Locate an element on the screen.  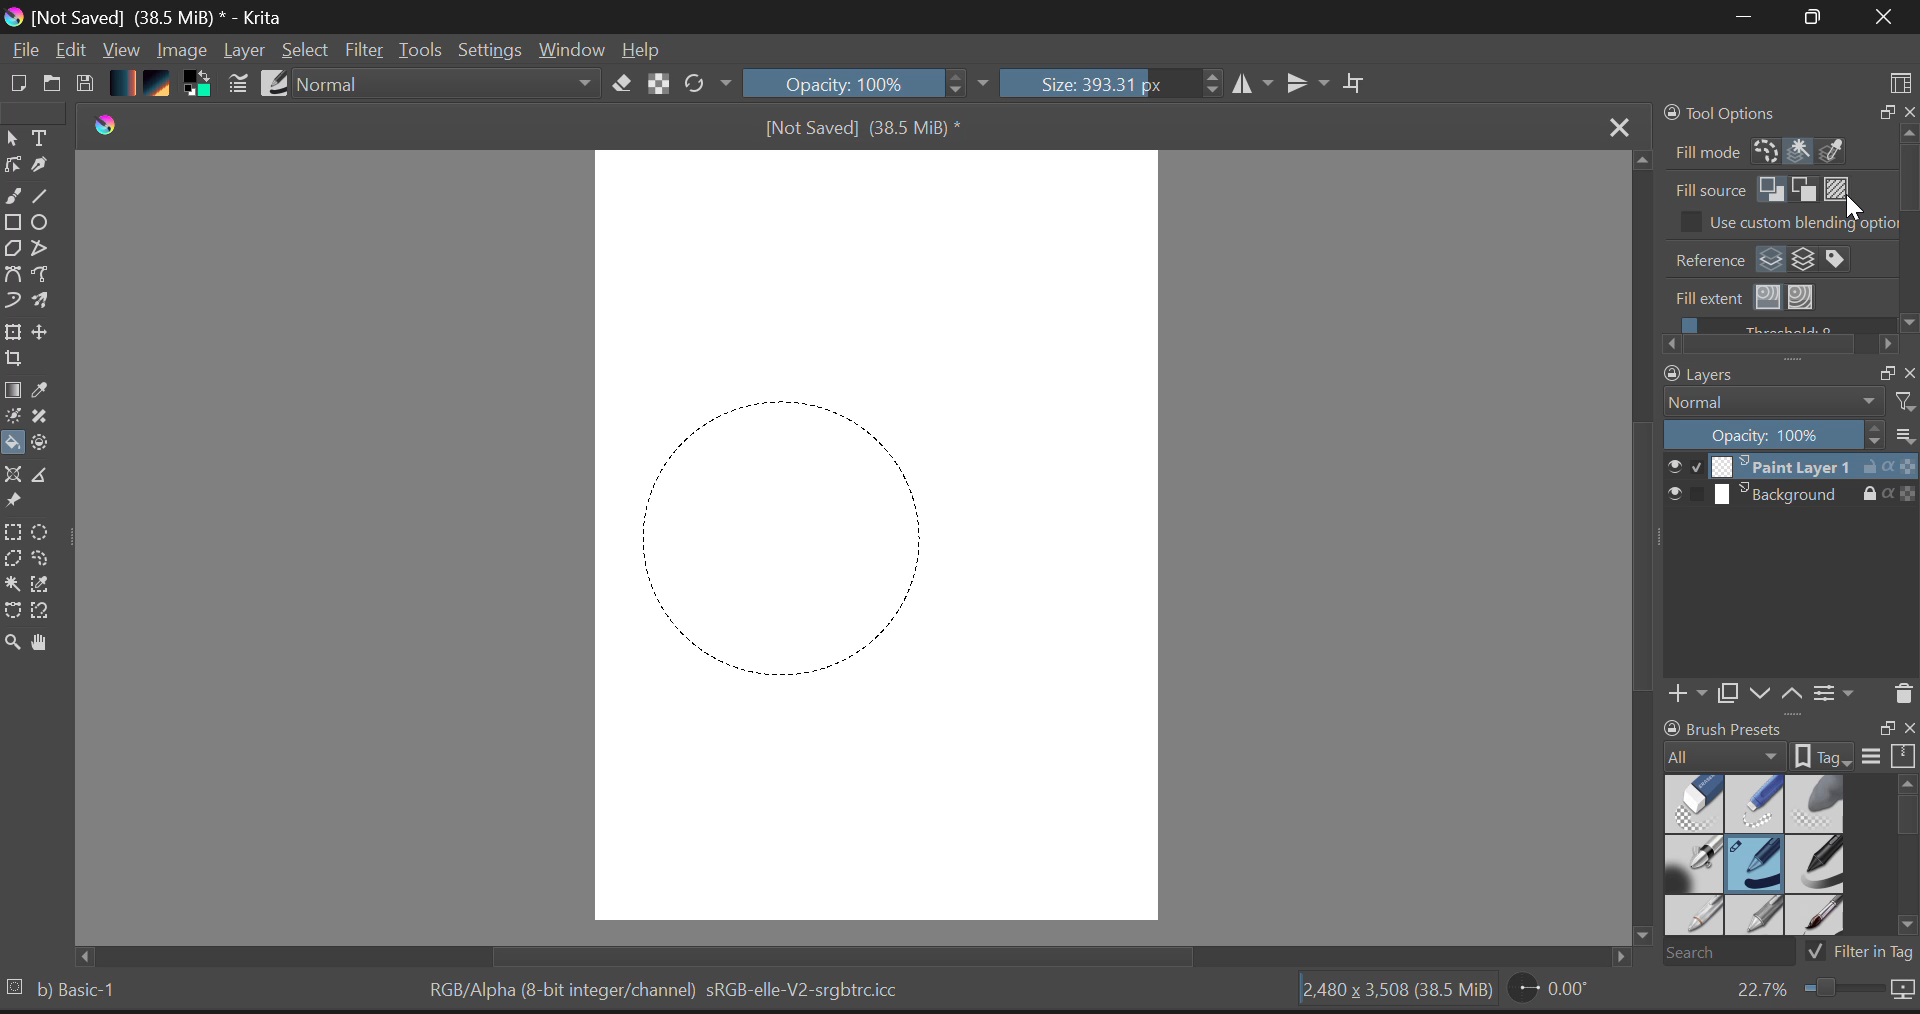
View is located at coordinates (122, 52).